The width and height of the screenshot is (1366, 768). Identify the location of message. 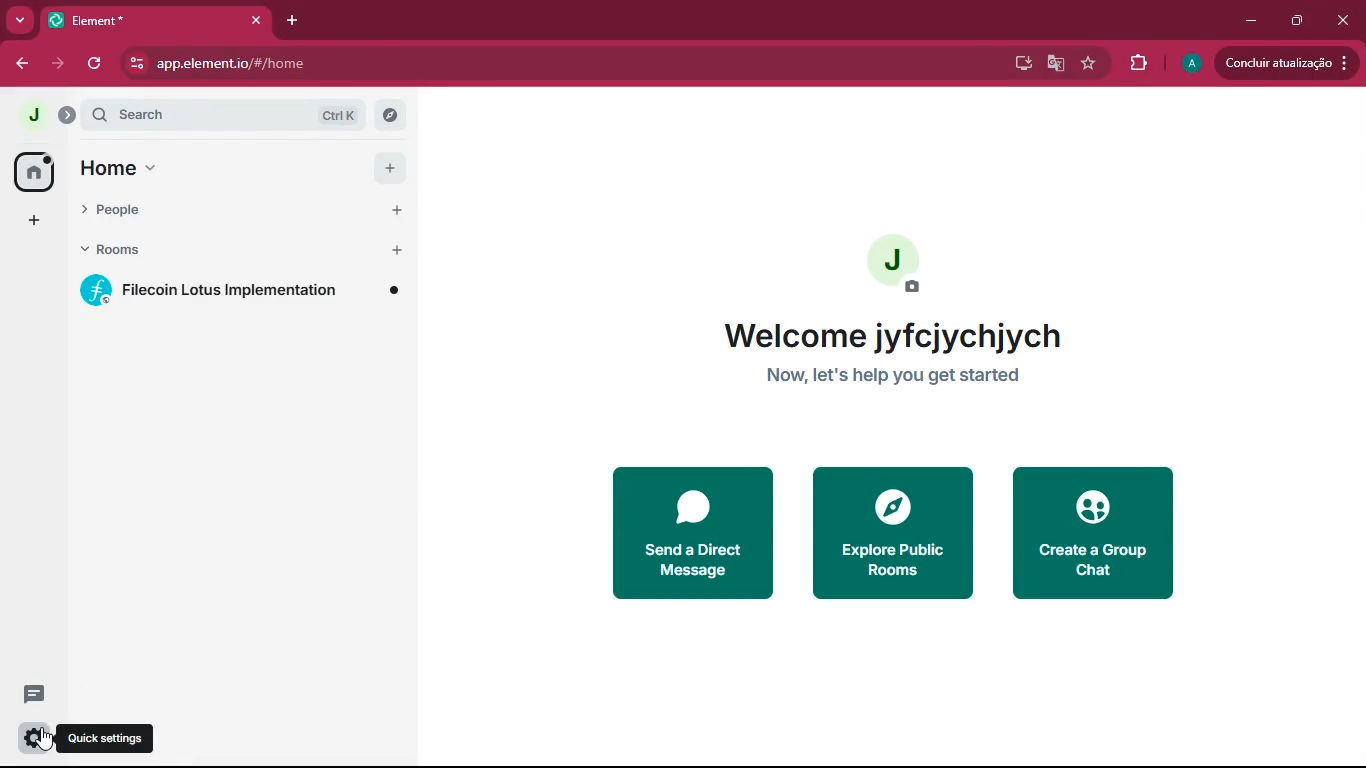
(36, 694).